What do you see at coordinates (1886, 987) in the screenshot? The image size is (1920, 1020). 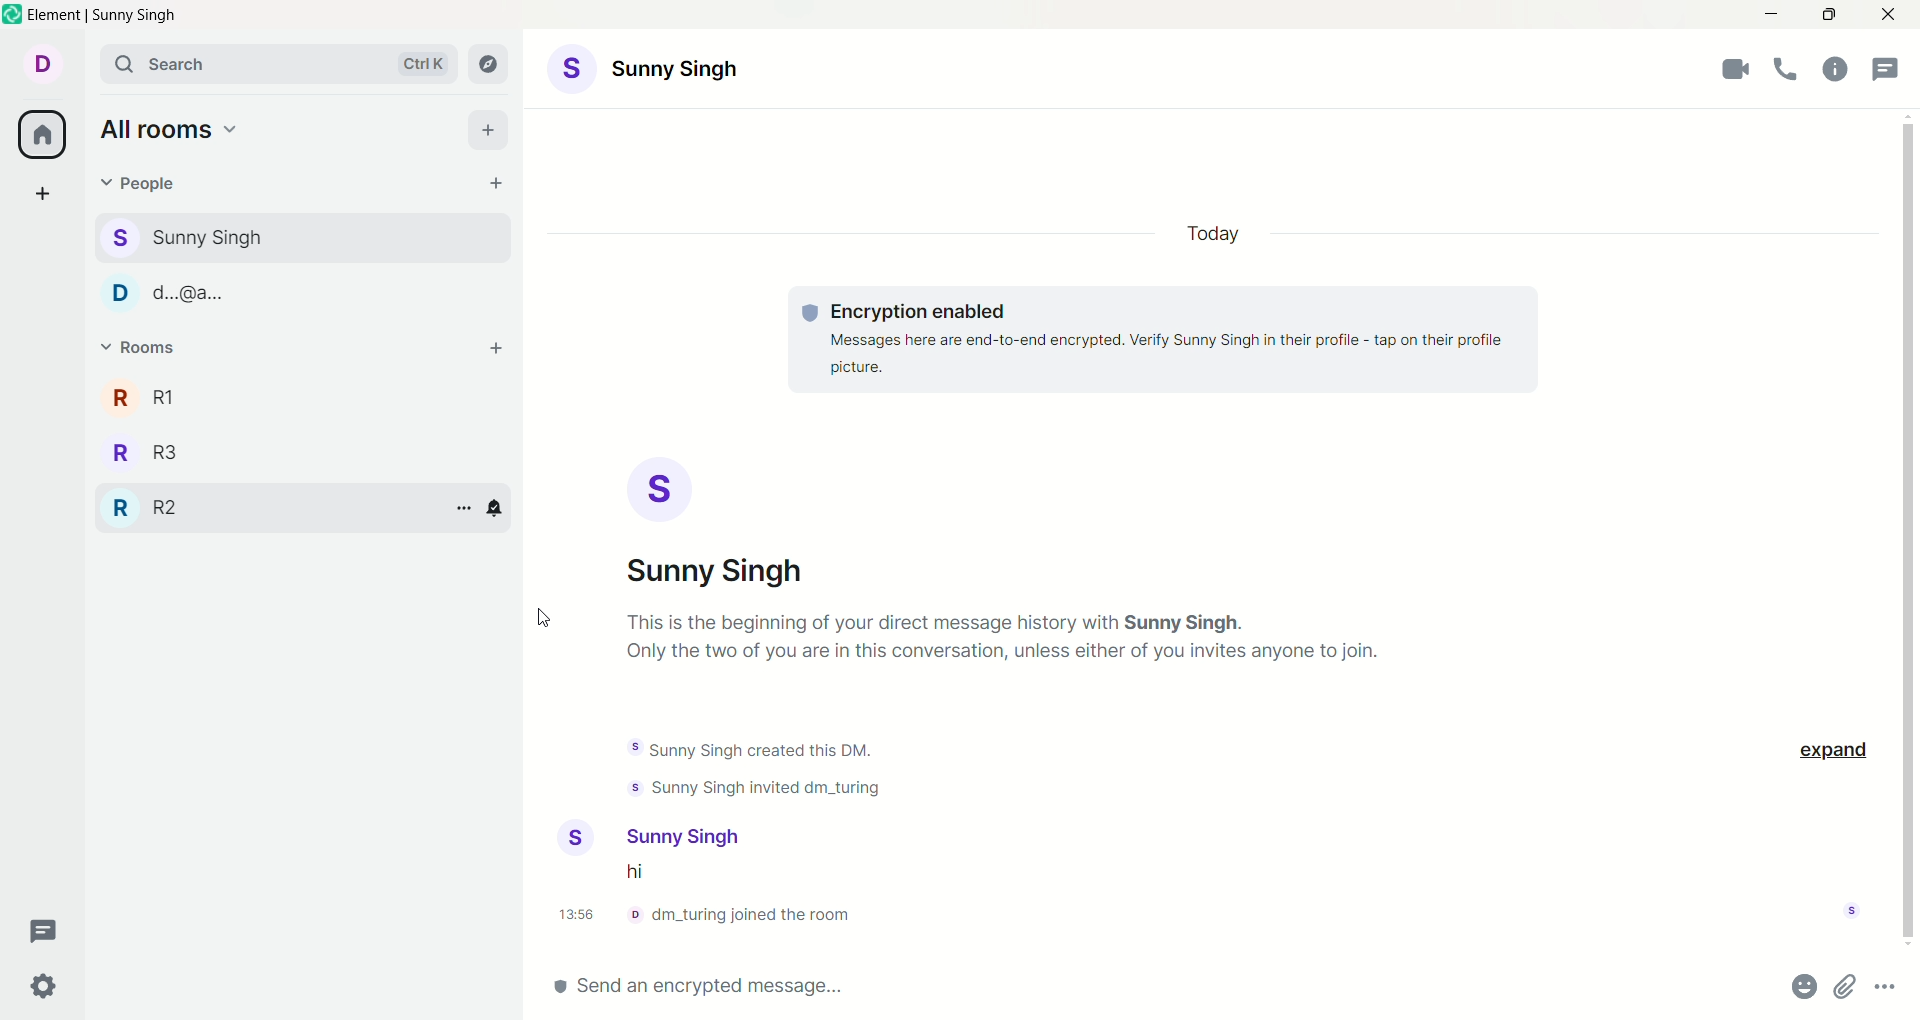 I see `options` at bounding box center [1886, 987].